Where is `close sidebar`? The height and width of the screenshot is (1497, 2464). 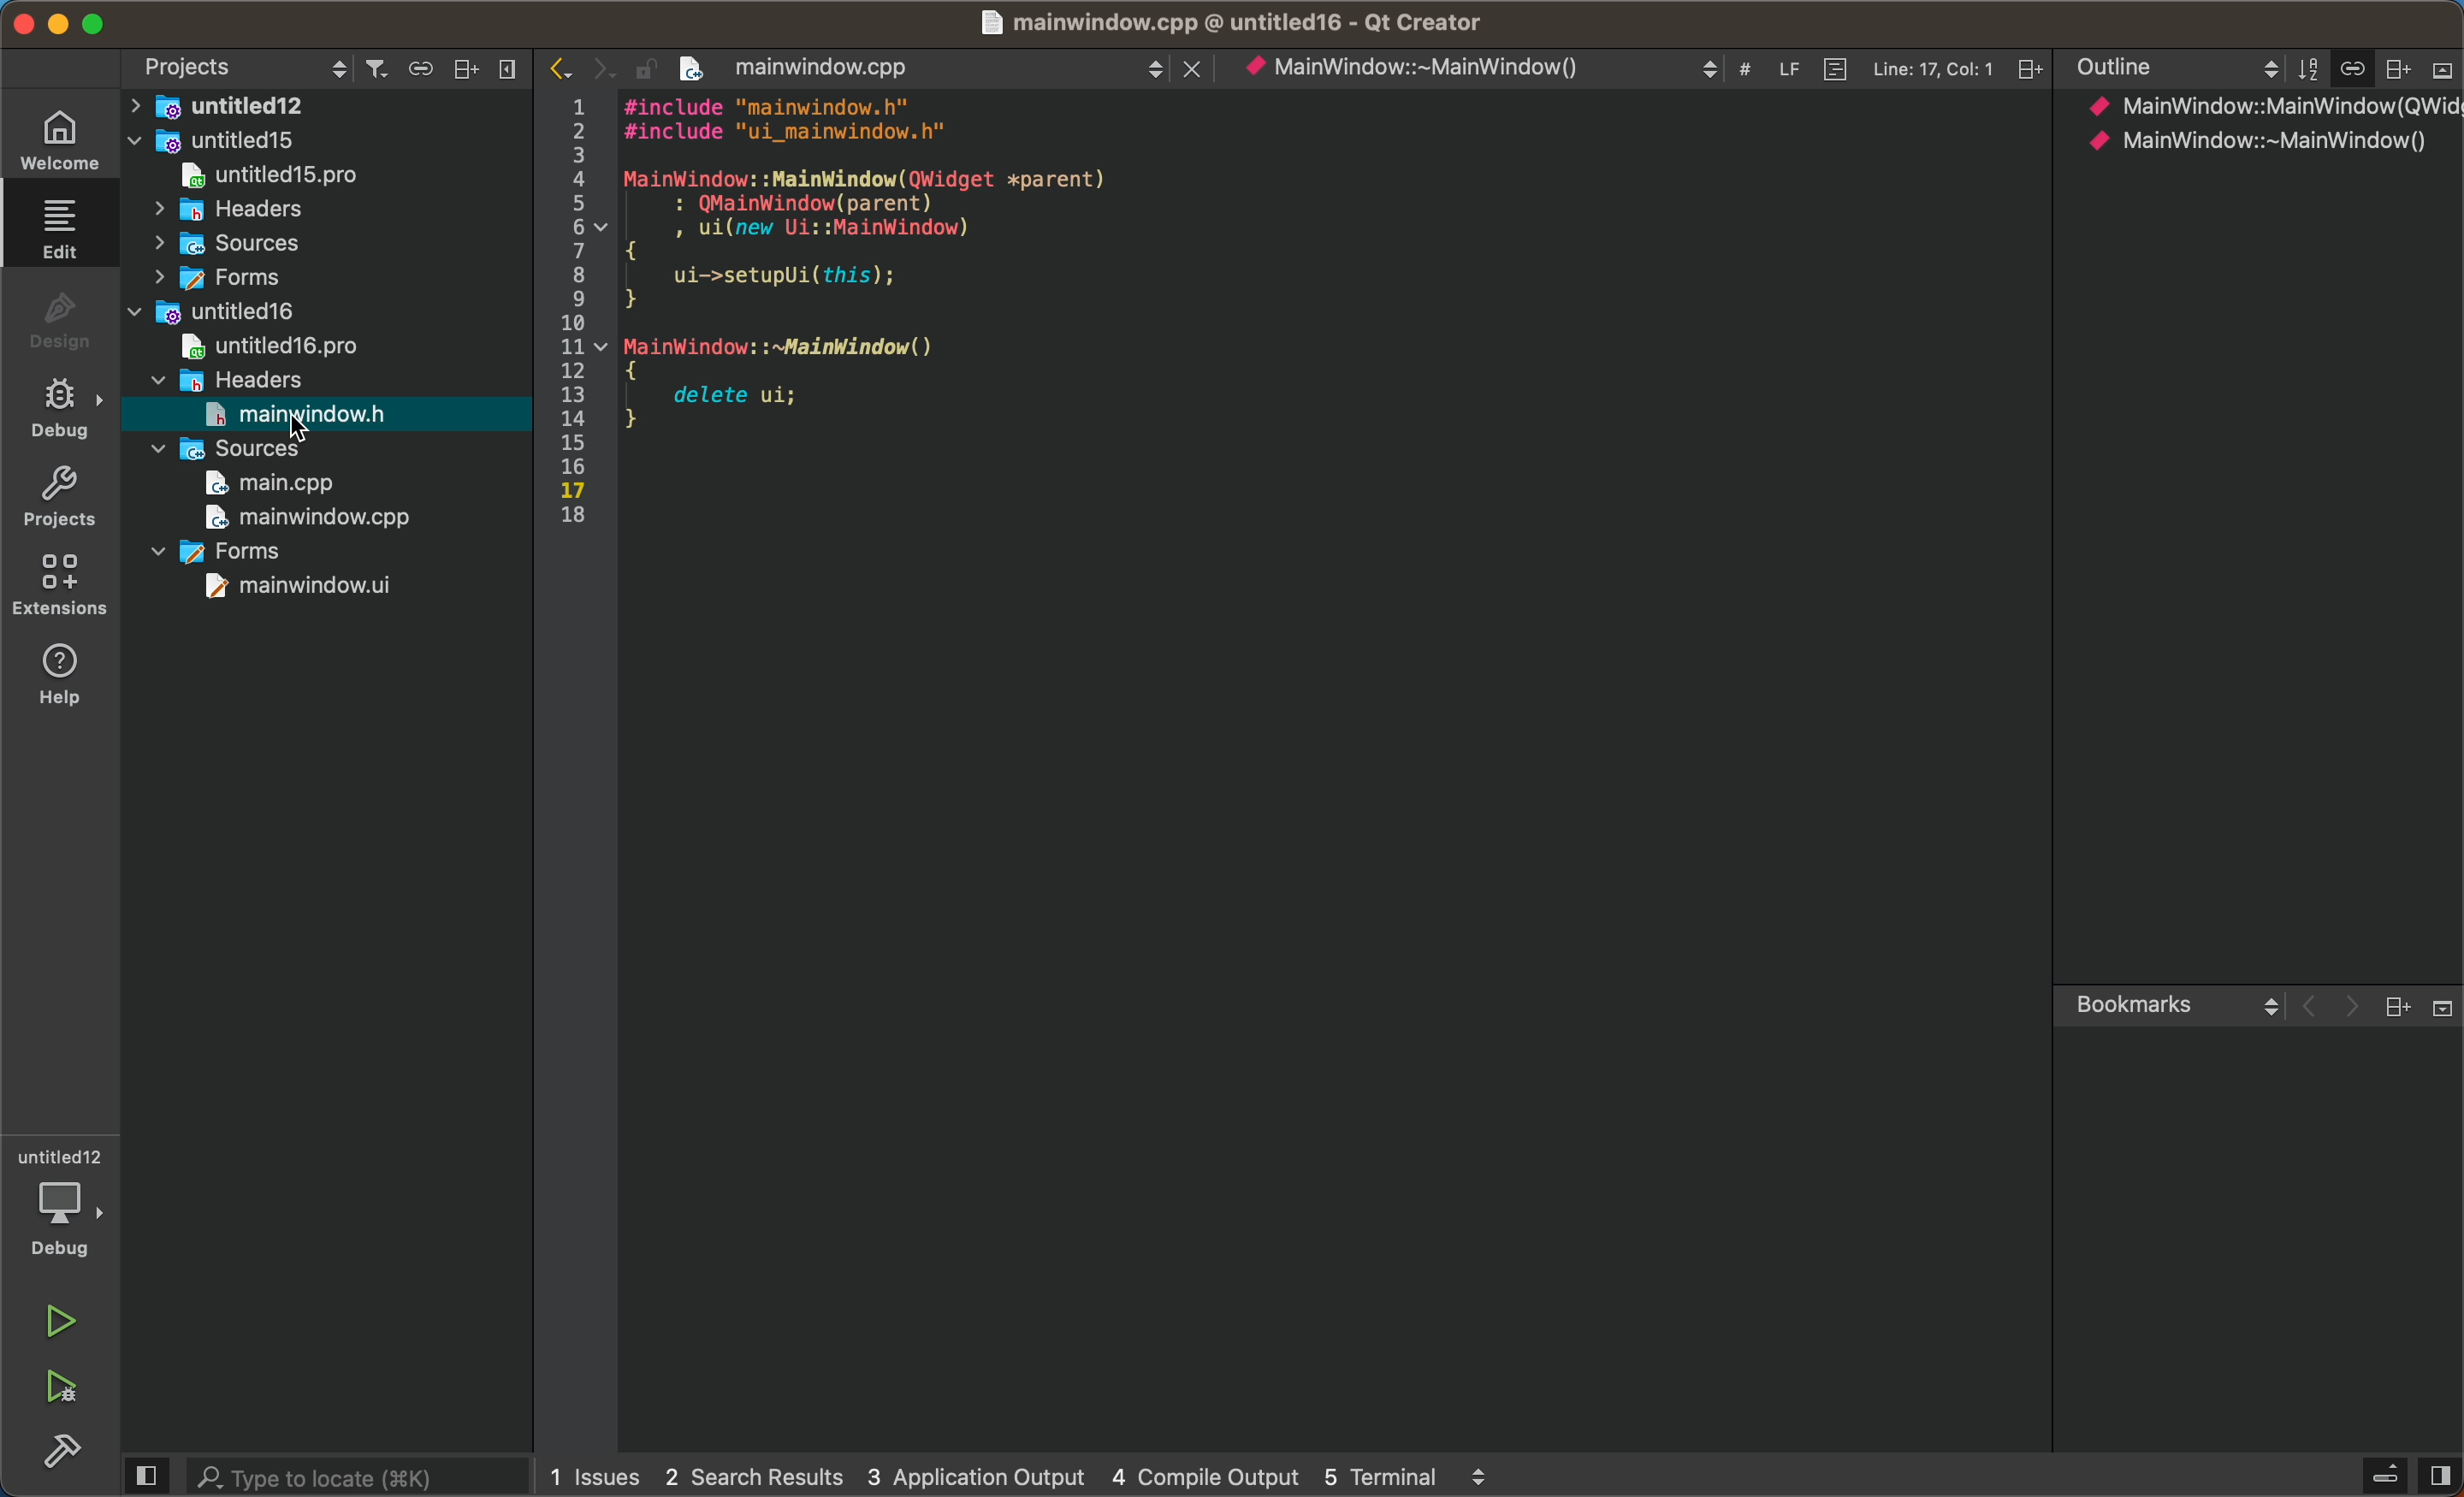 close sidebar is located at coordinates (2404, 1473).